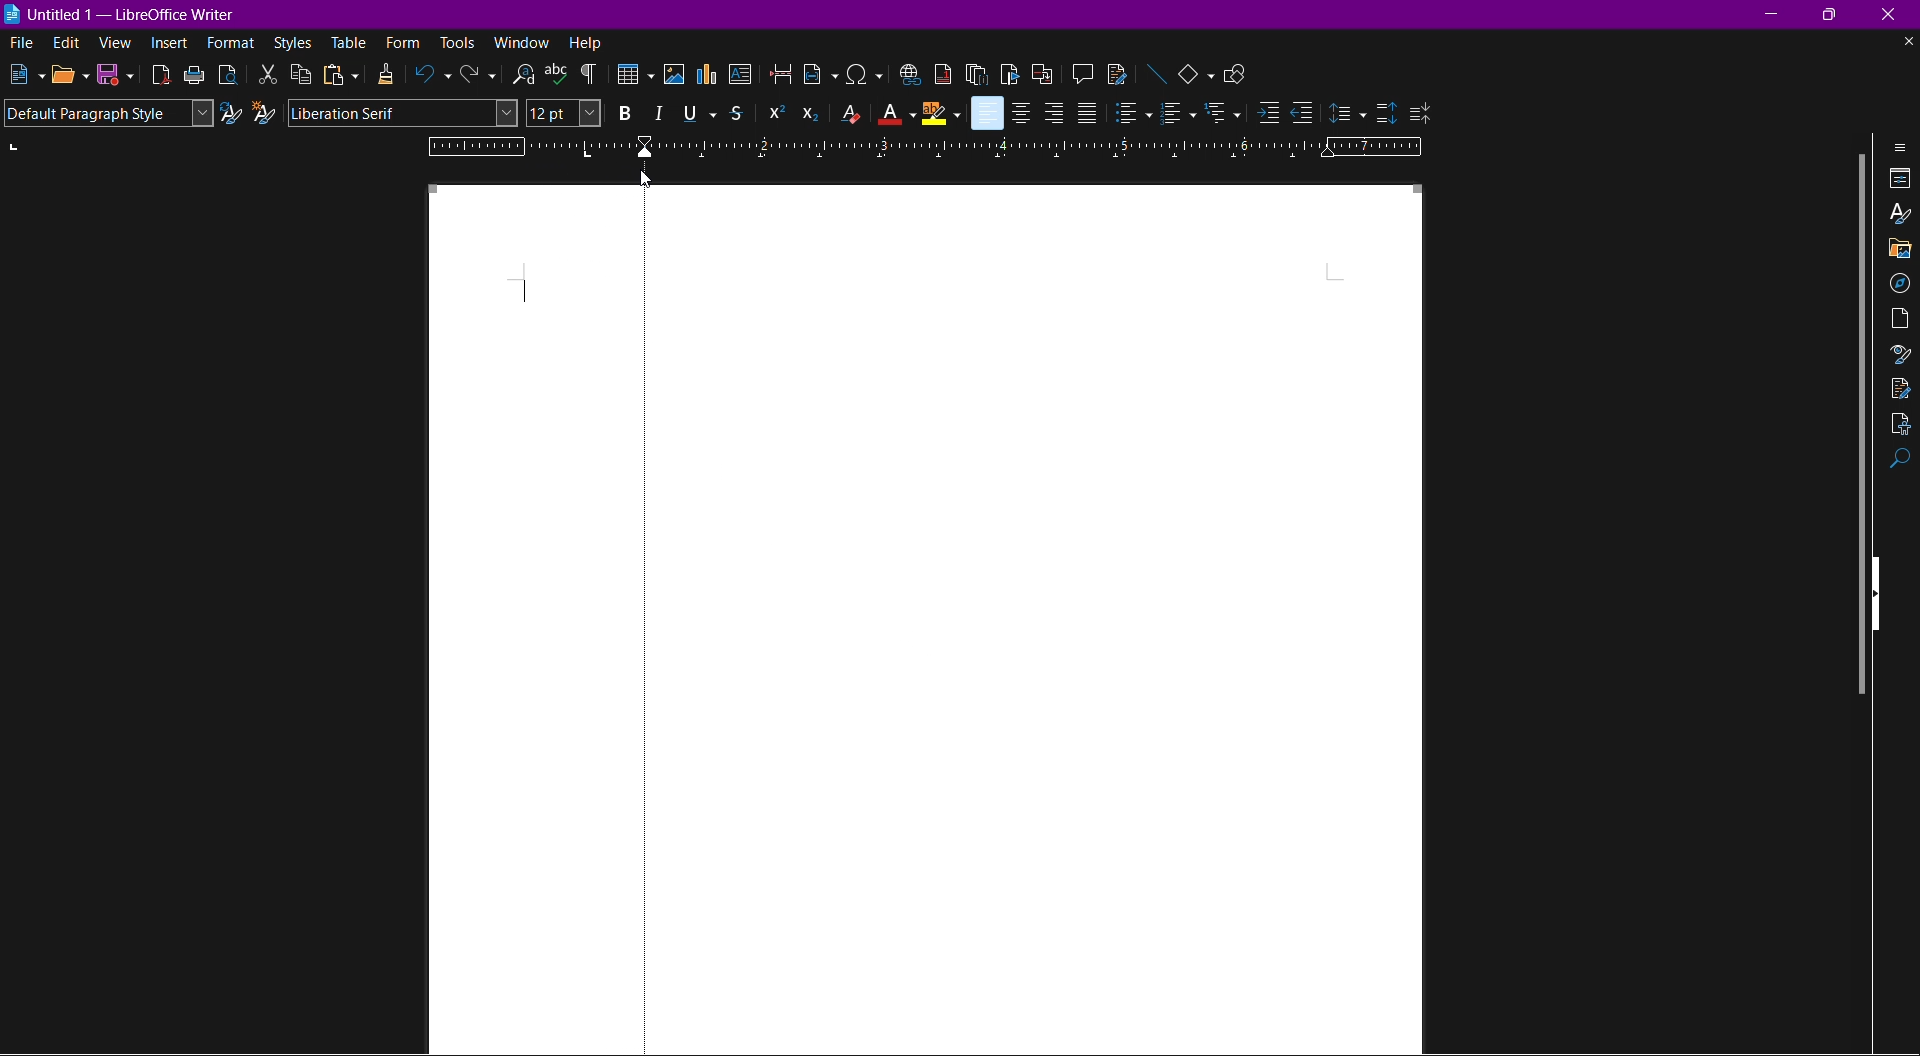 Image resolution: width=1920 pixels, height=1056 pixels. Describe the element at coordinates (709, 77) in the screenshot. I see `Insert Graph` at that location.